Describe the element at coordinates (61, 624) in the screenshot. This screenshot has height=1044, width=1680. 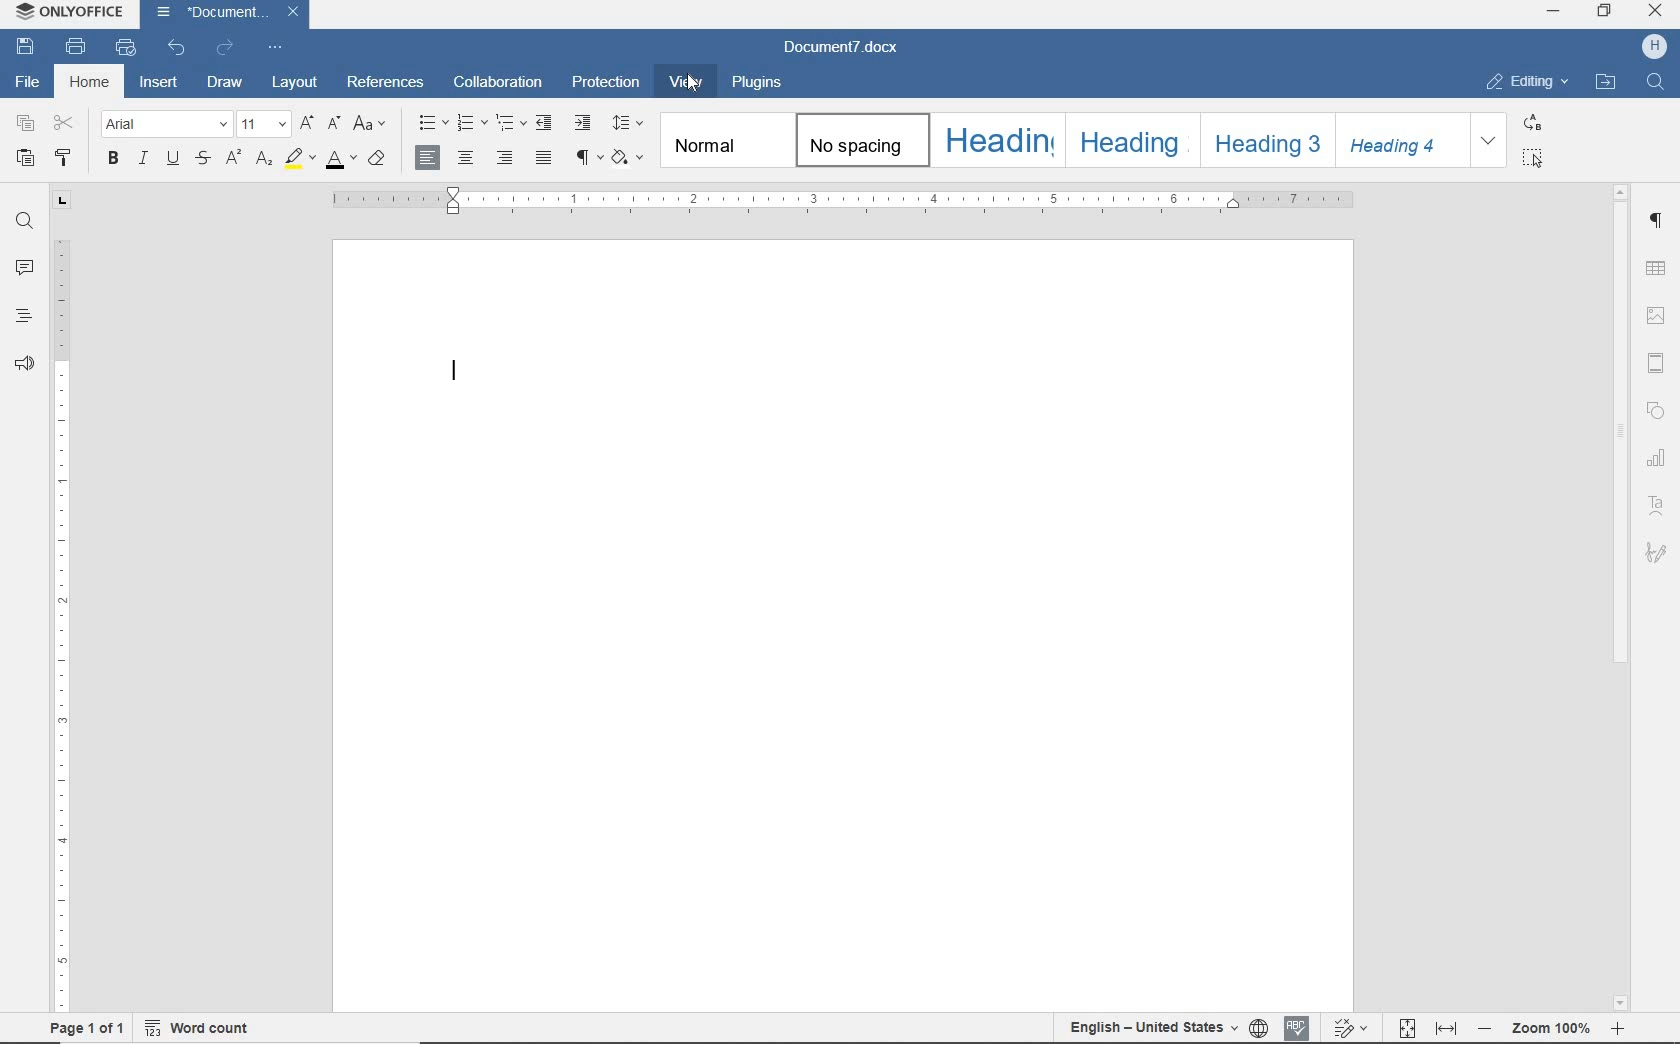
I see `RULER` at that location.